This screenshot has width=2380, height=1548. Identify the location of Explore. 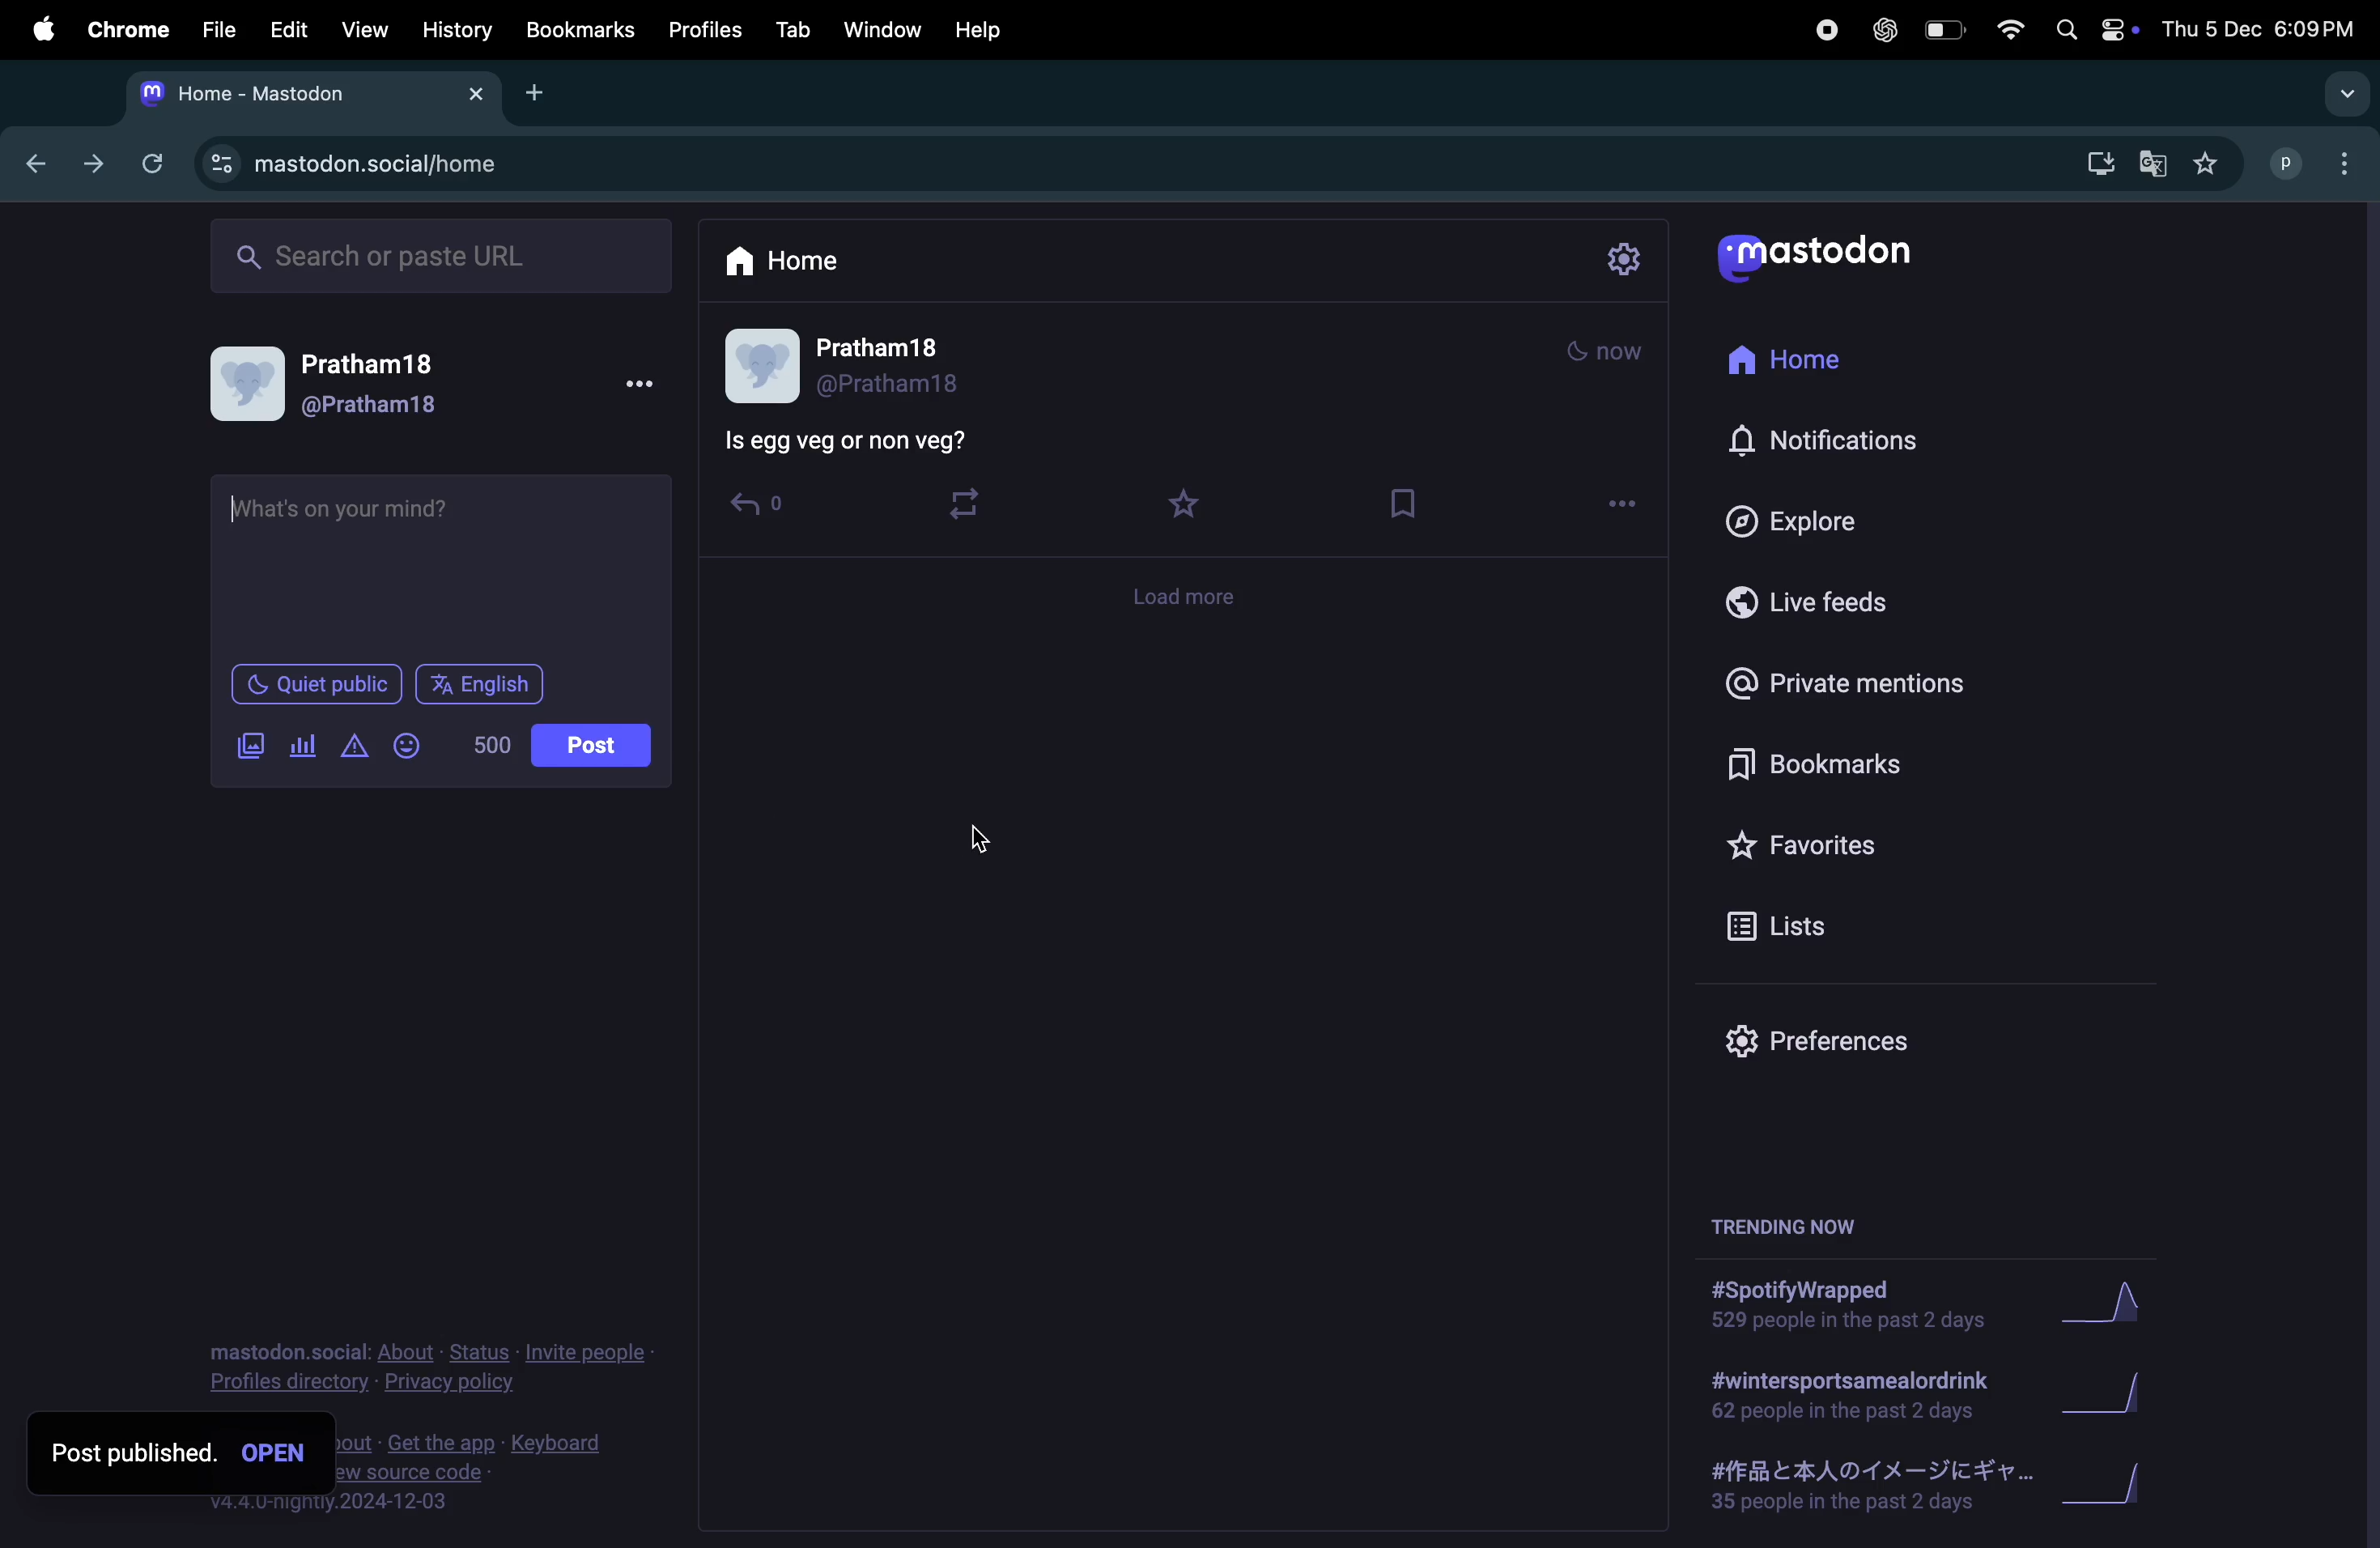
(1815, 522).